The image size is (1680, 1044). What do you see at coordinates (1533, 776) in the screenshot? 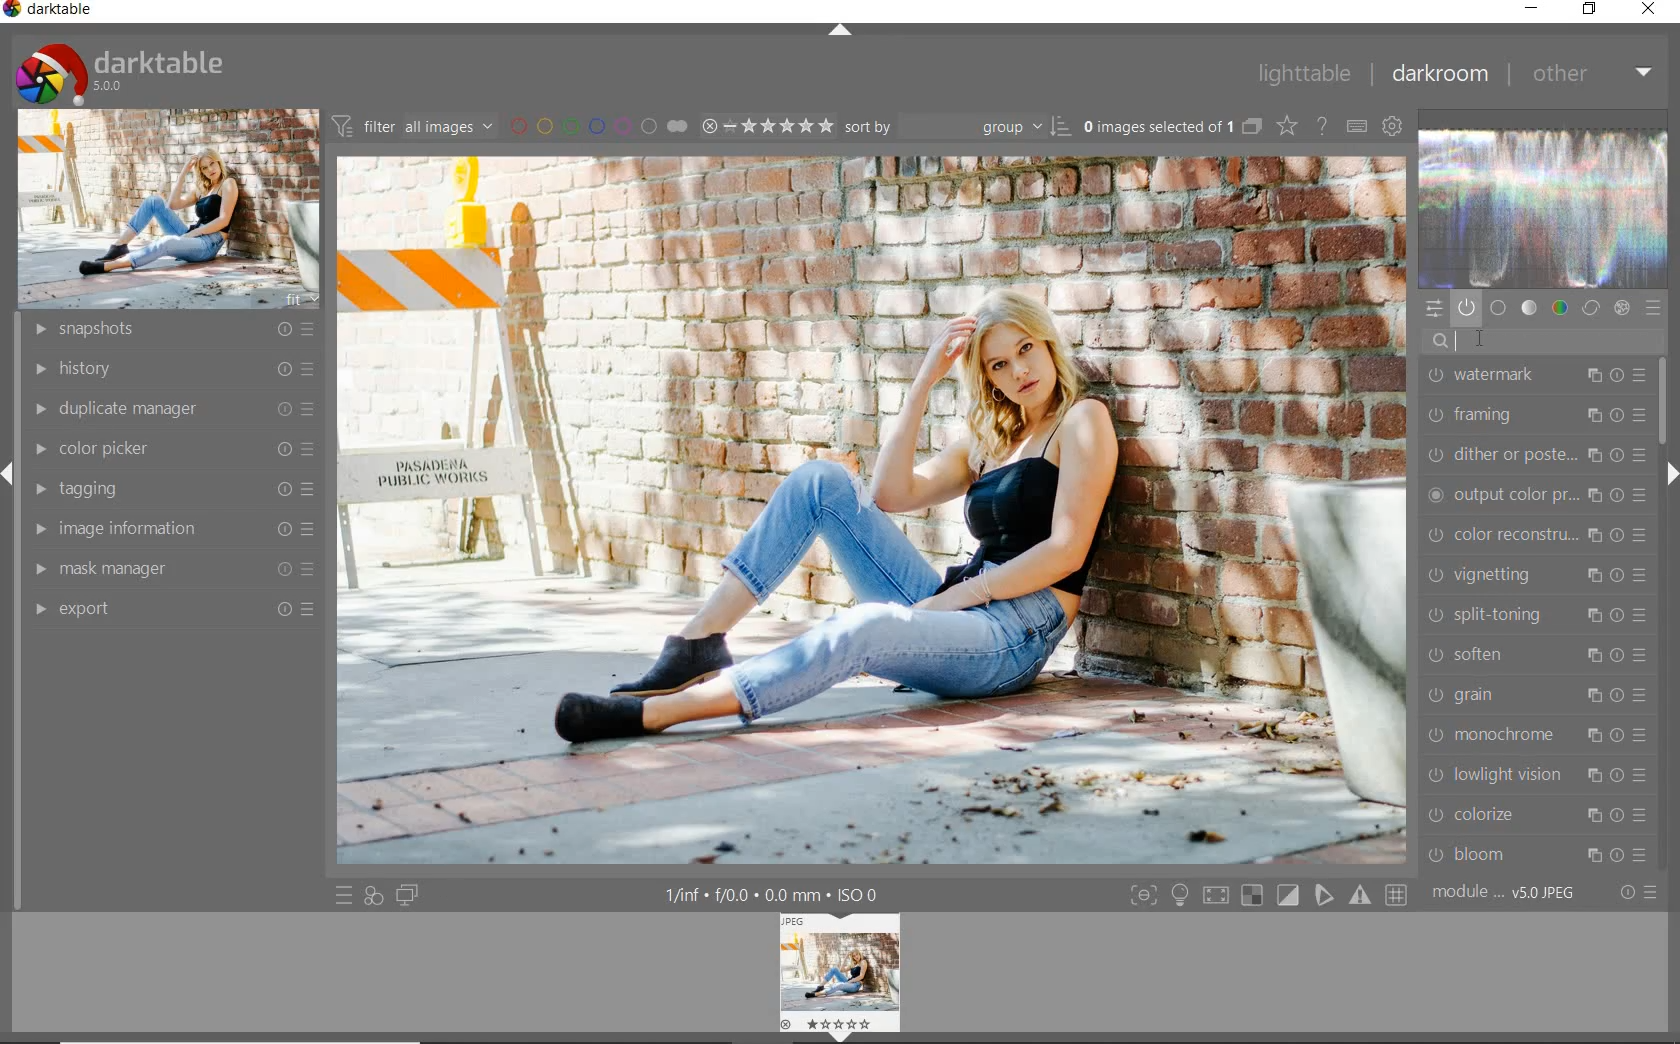
I see `lowlight vision` at bounding box center [1533, 776].